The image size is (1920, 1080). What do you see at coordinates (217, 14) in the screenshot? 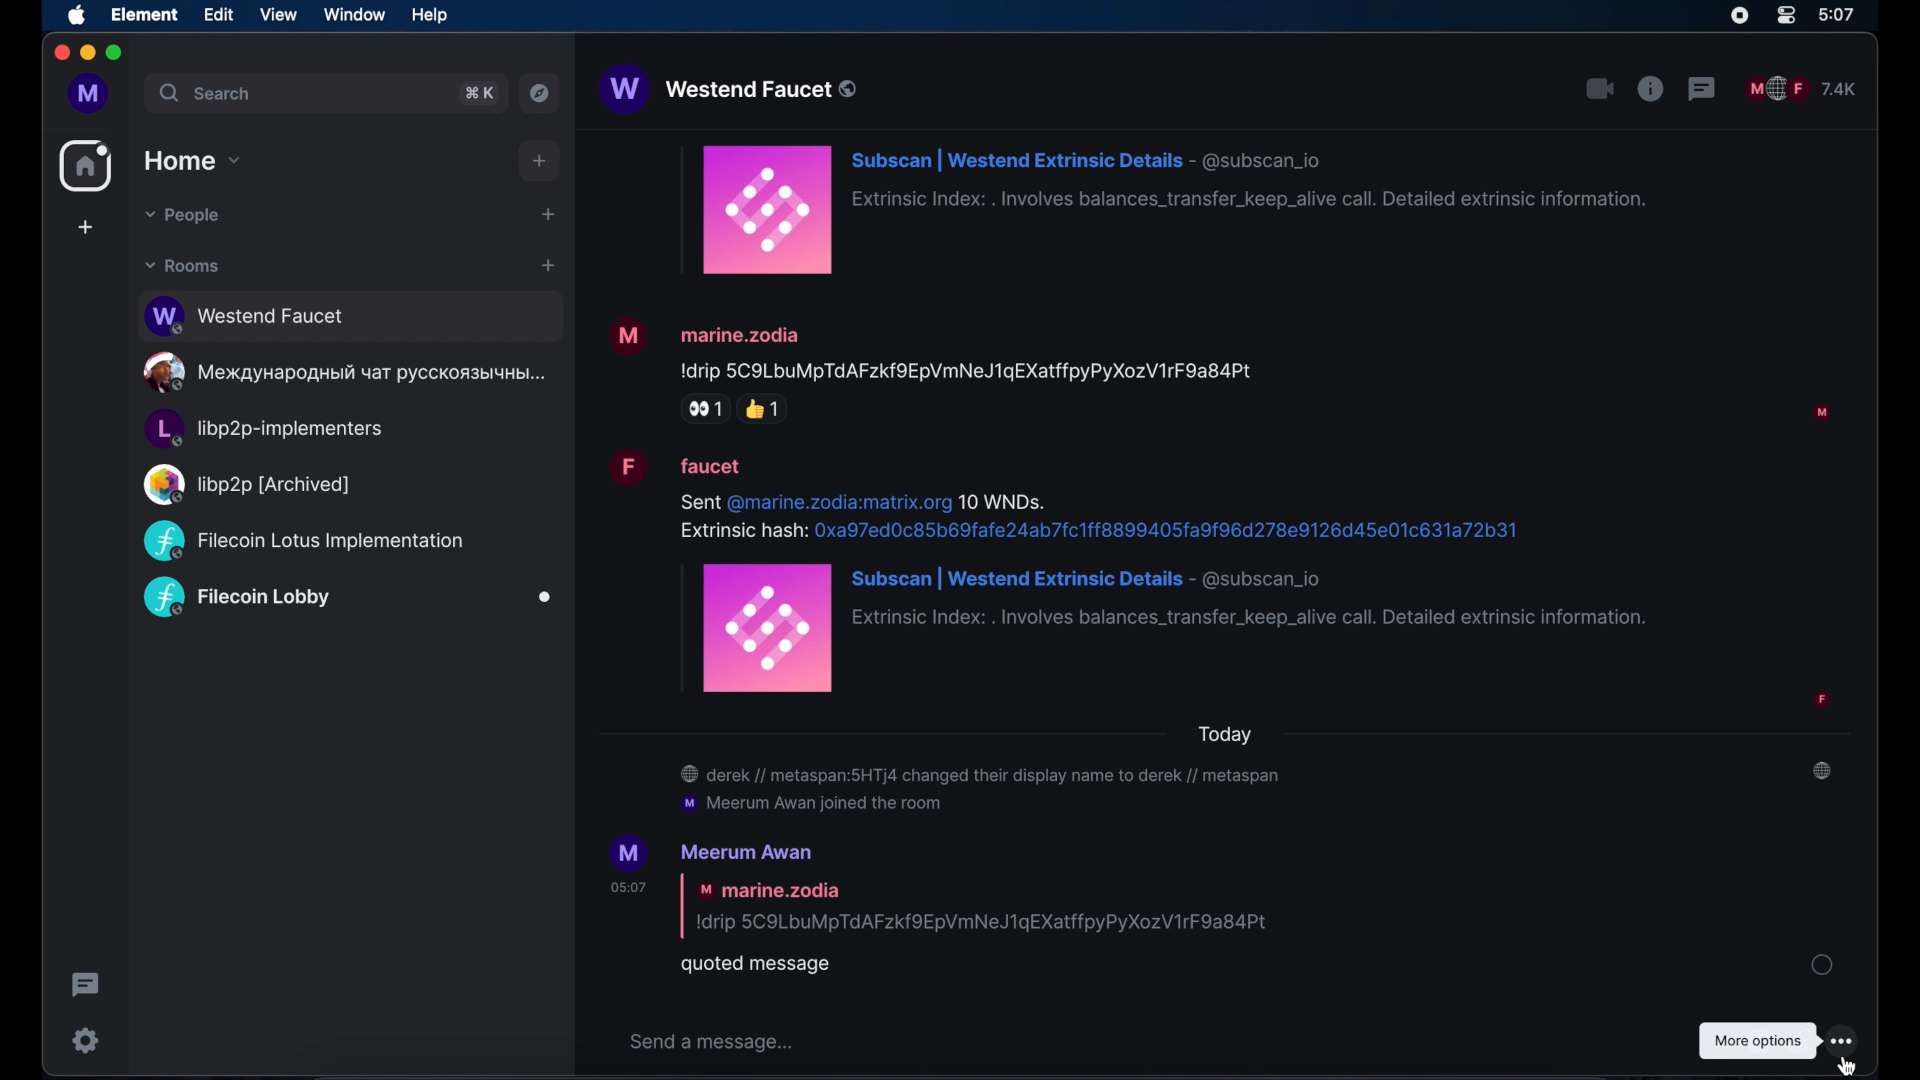
I see `edit` at bounding box center [217, 14].